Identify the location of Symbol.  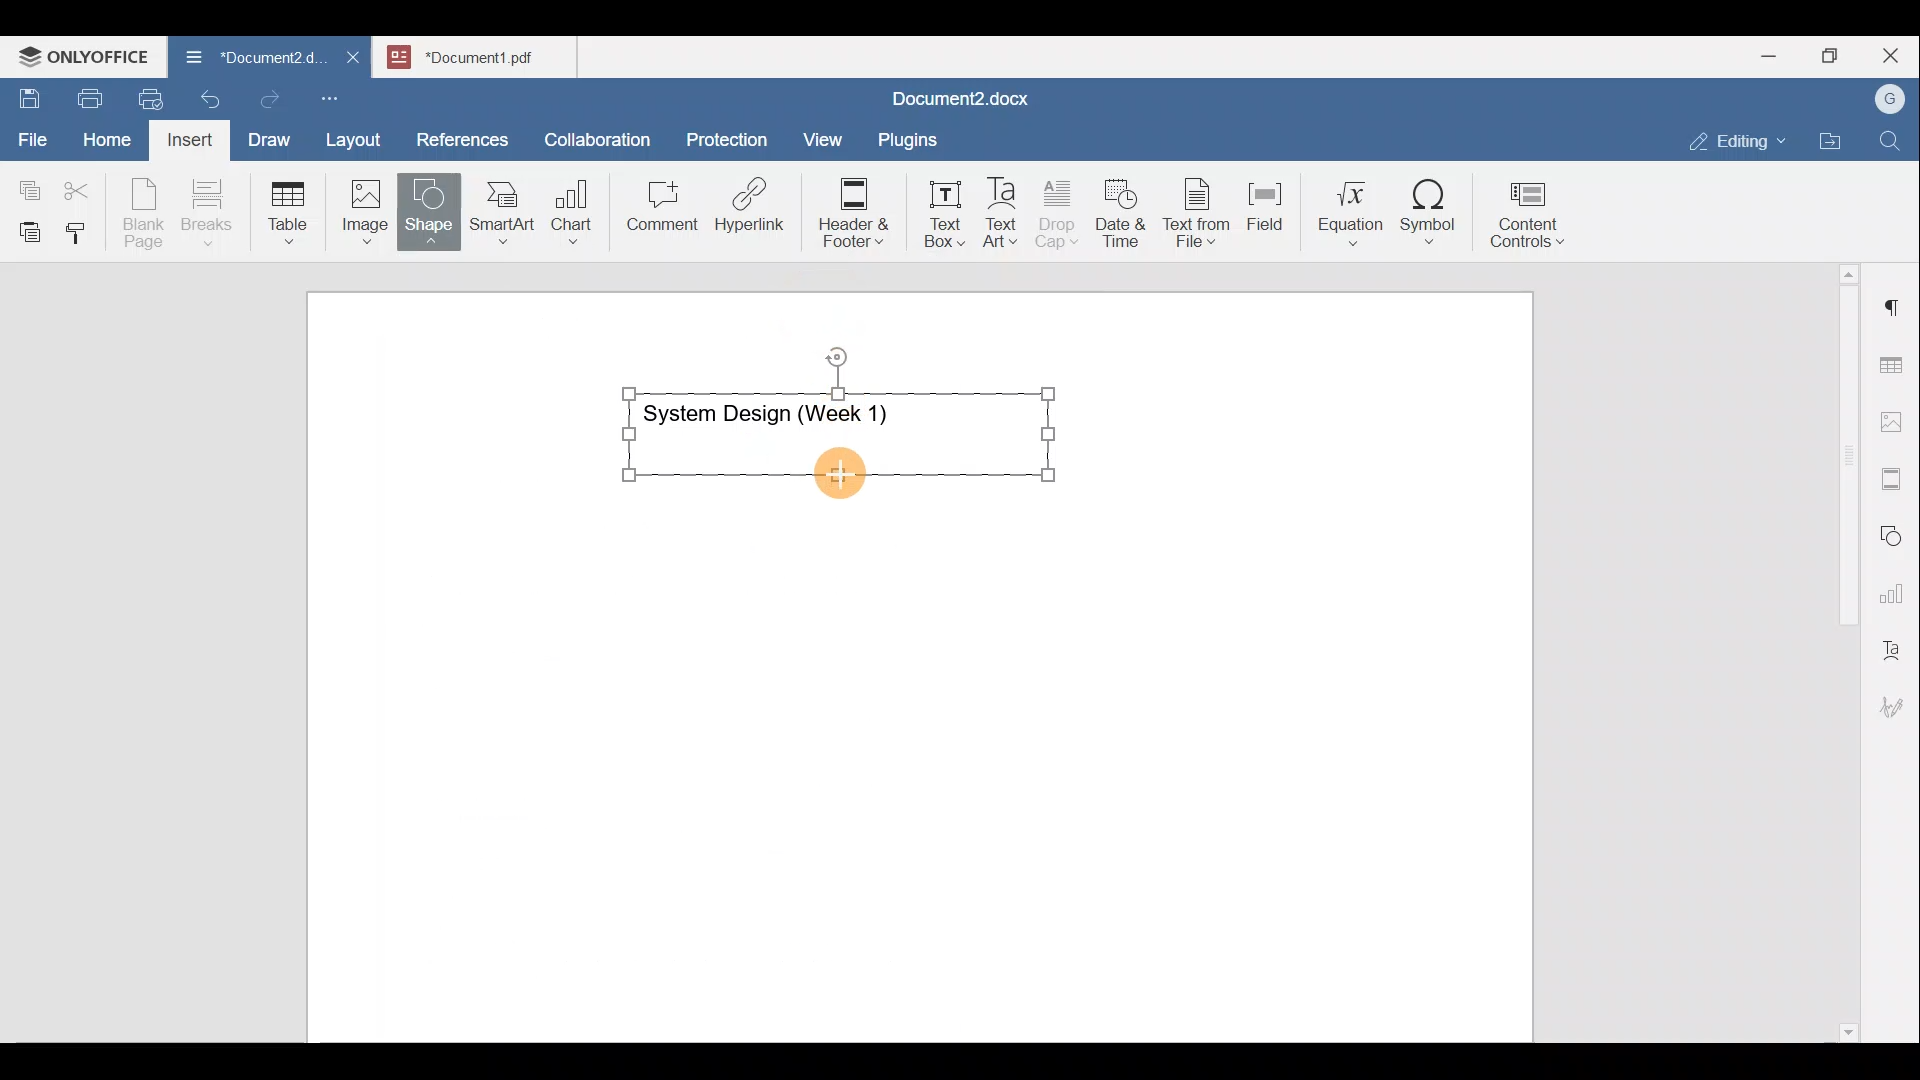
(1429, 218).